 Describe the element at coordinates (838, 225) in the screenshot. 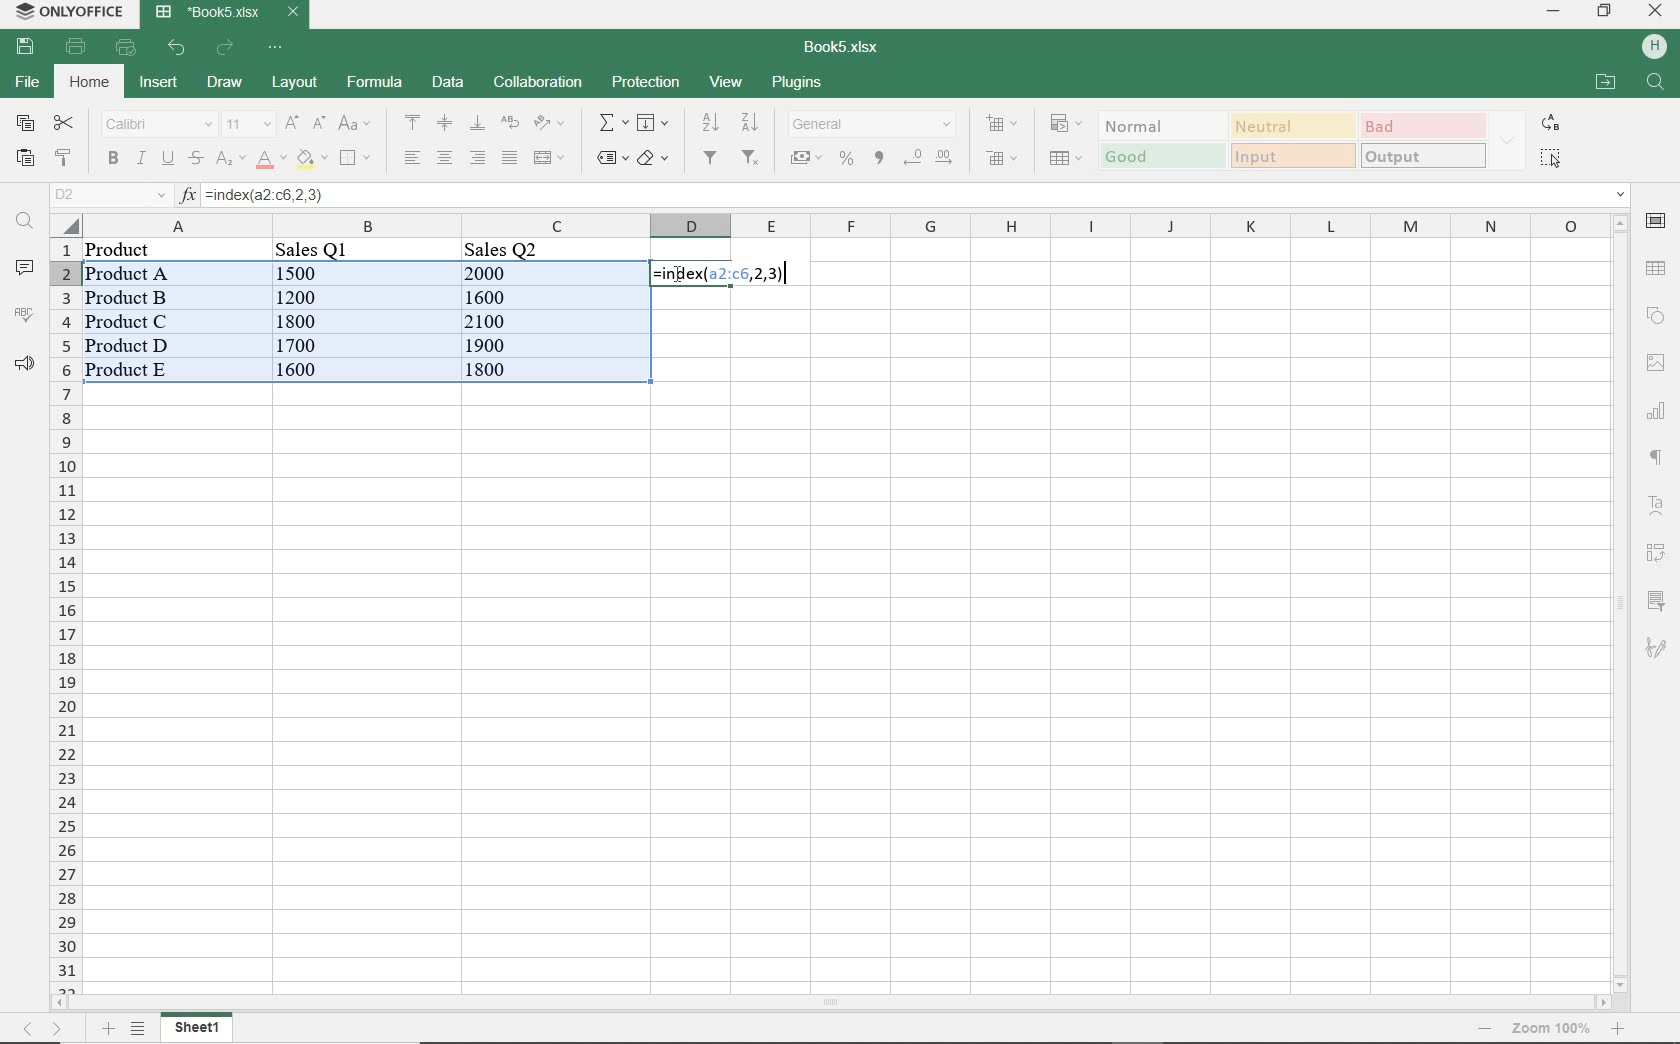

I see `columns` at that location.